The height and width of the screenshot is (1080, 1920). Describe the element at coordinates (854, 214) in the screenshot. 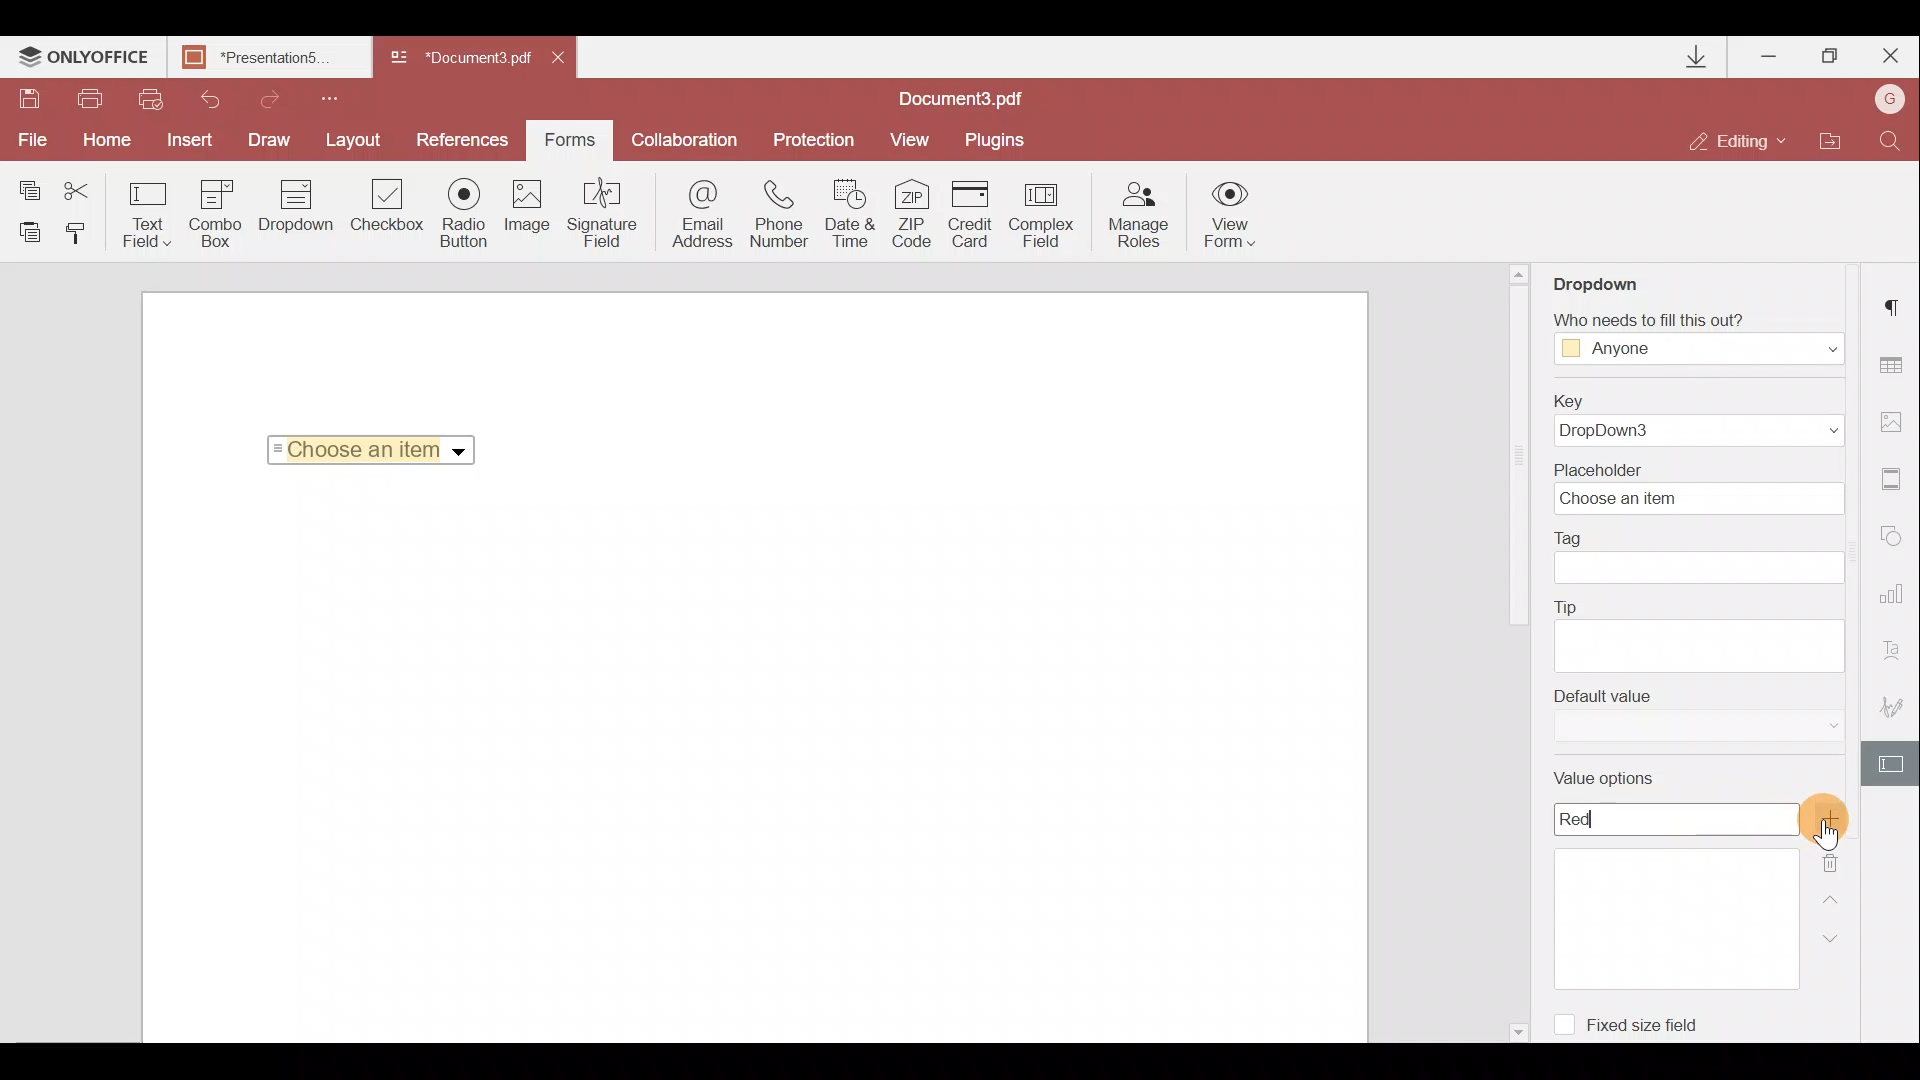

I see `Date & time` at that location.